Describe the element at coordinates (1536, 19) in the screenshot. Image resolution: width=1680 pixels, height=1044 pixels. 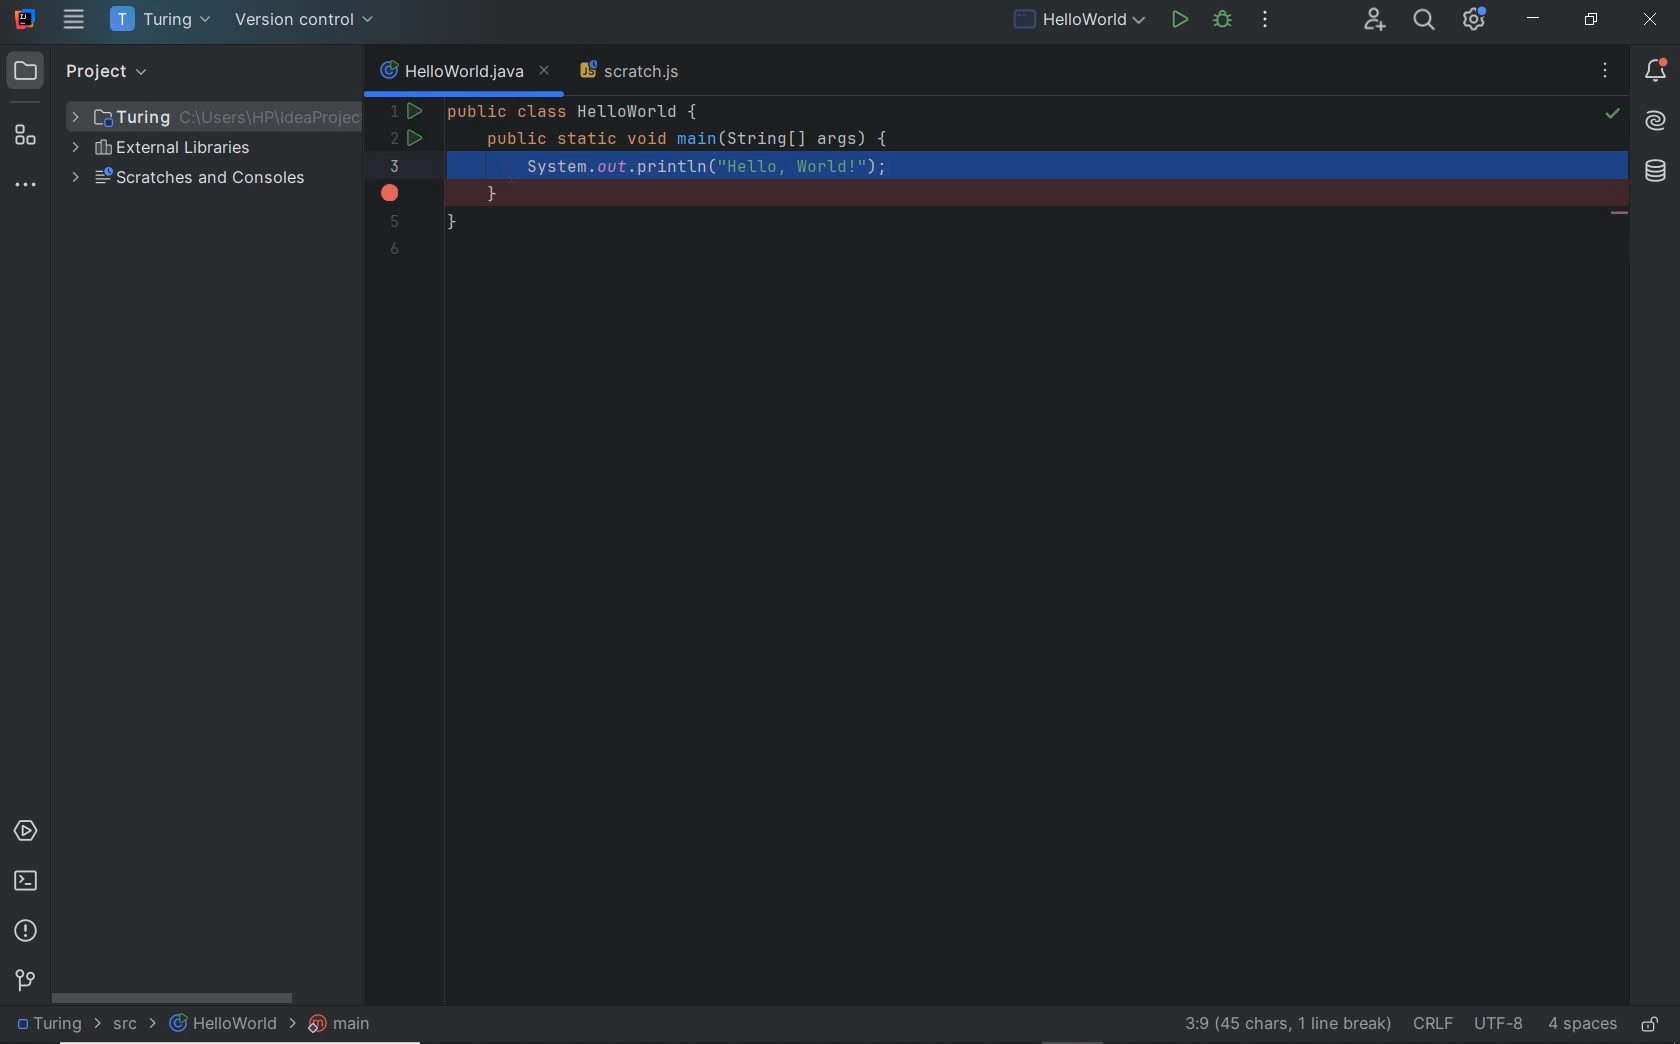
I see `minimize` at that location.